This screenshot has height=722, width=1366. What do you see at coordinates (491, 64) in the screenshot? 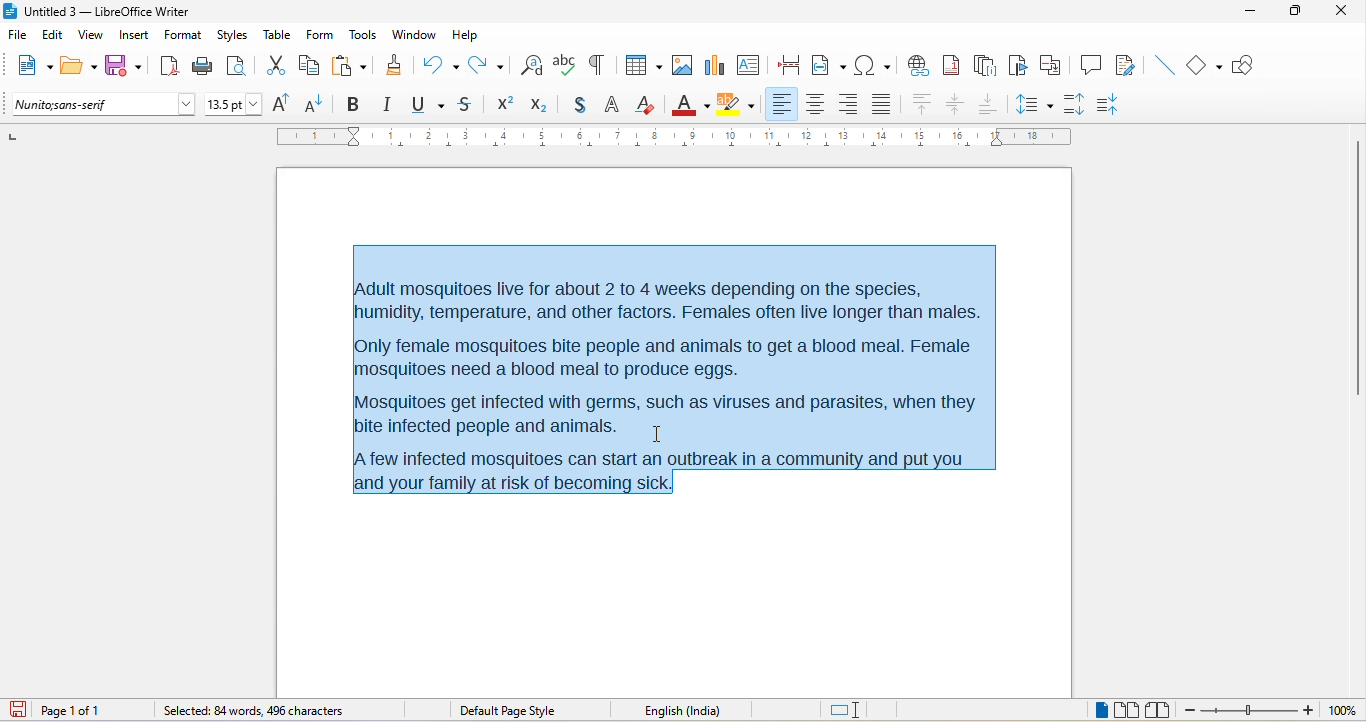
I see `redo` at bounding box center [491, 64].